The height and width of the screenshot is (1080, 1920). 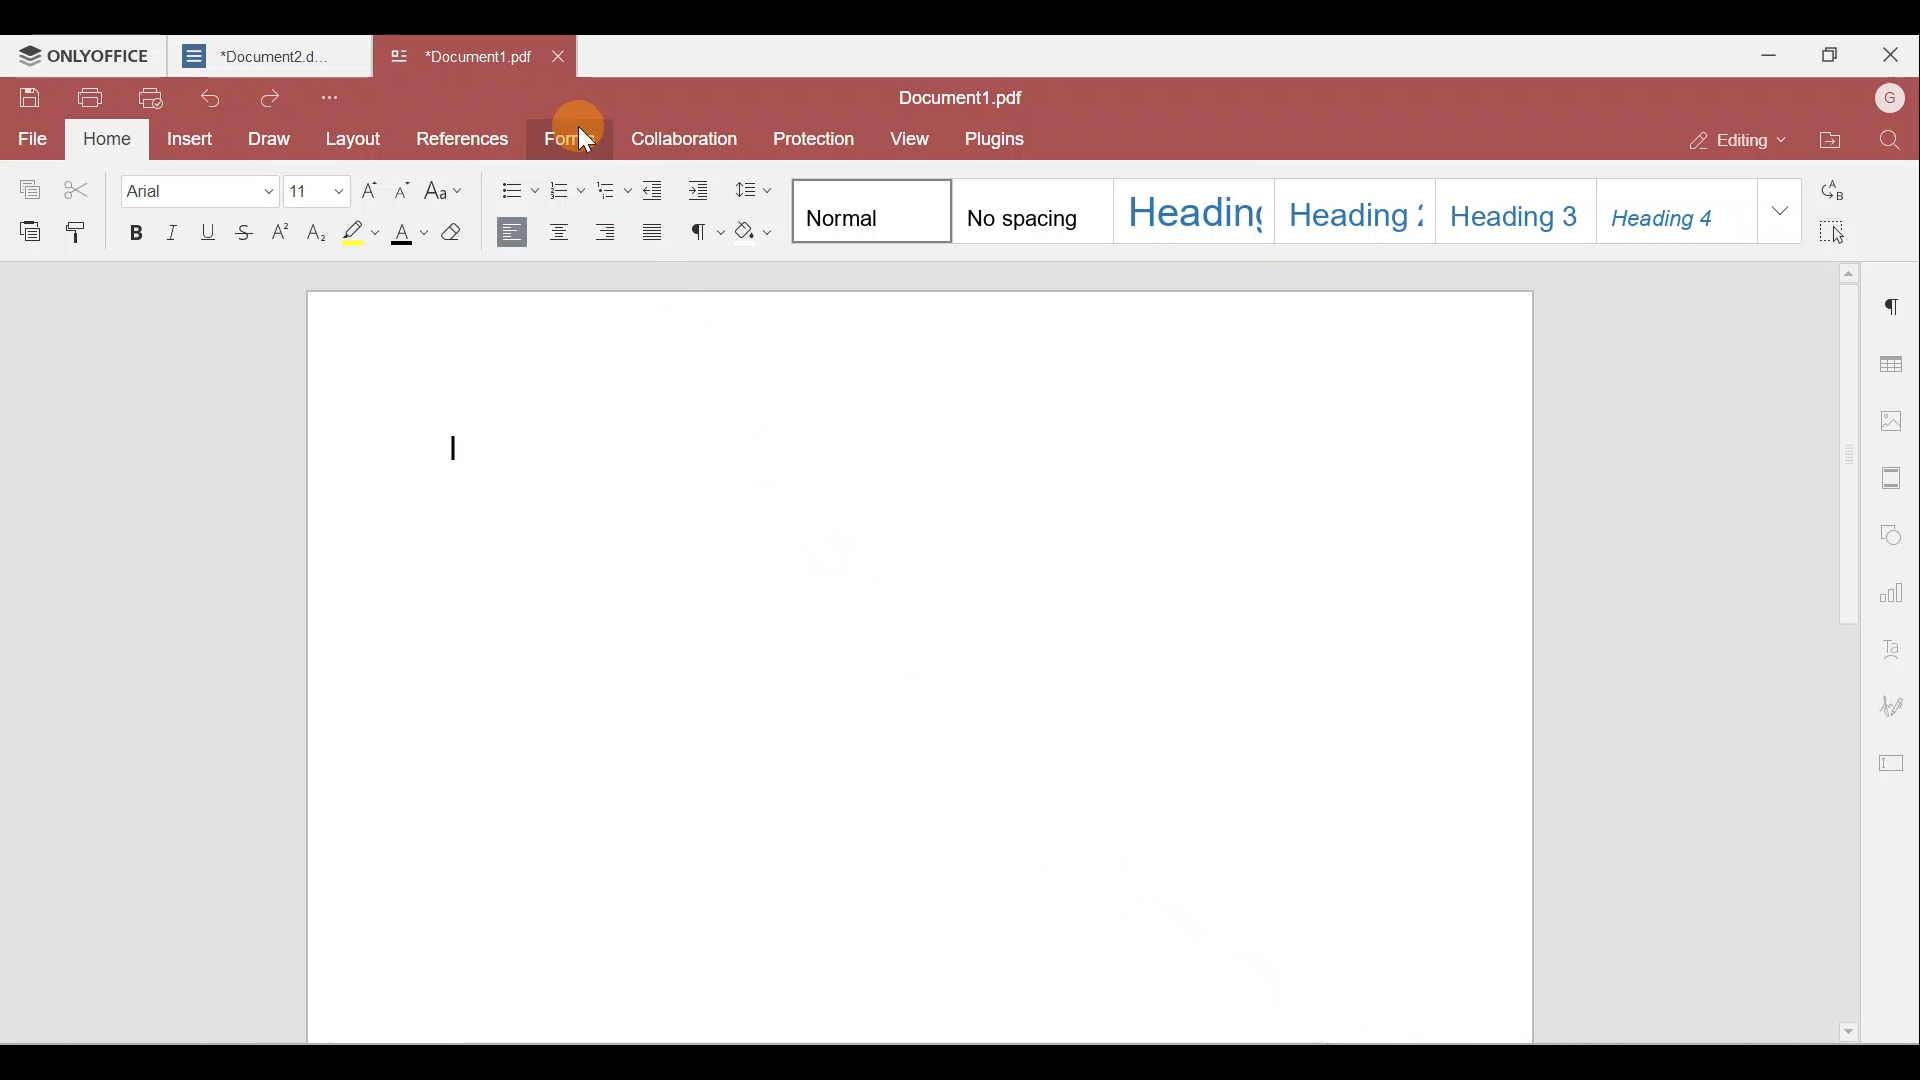 What do you see at coordinates (658, 186) in the screenshot?
I see `Decrease indent` at bounding box center [658, 186].